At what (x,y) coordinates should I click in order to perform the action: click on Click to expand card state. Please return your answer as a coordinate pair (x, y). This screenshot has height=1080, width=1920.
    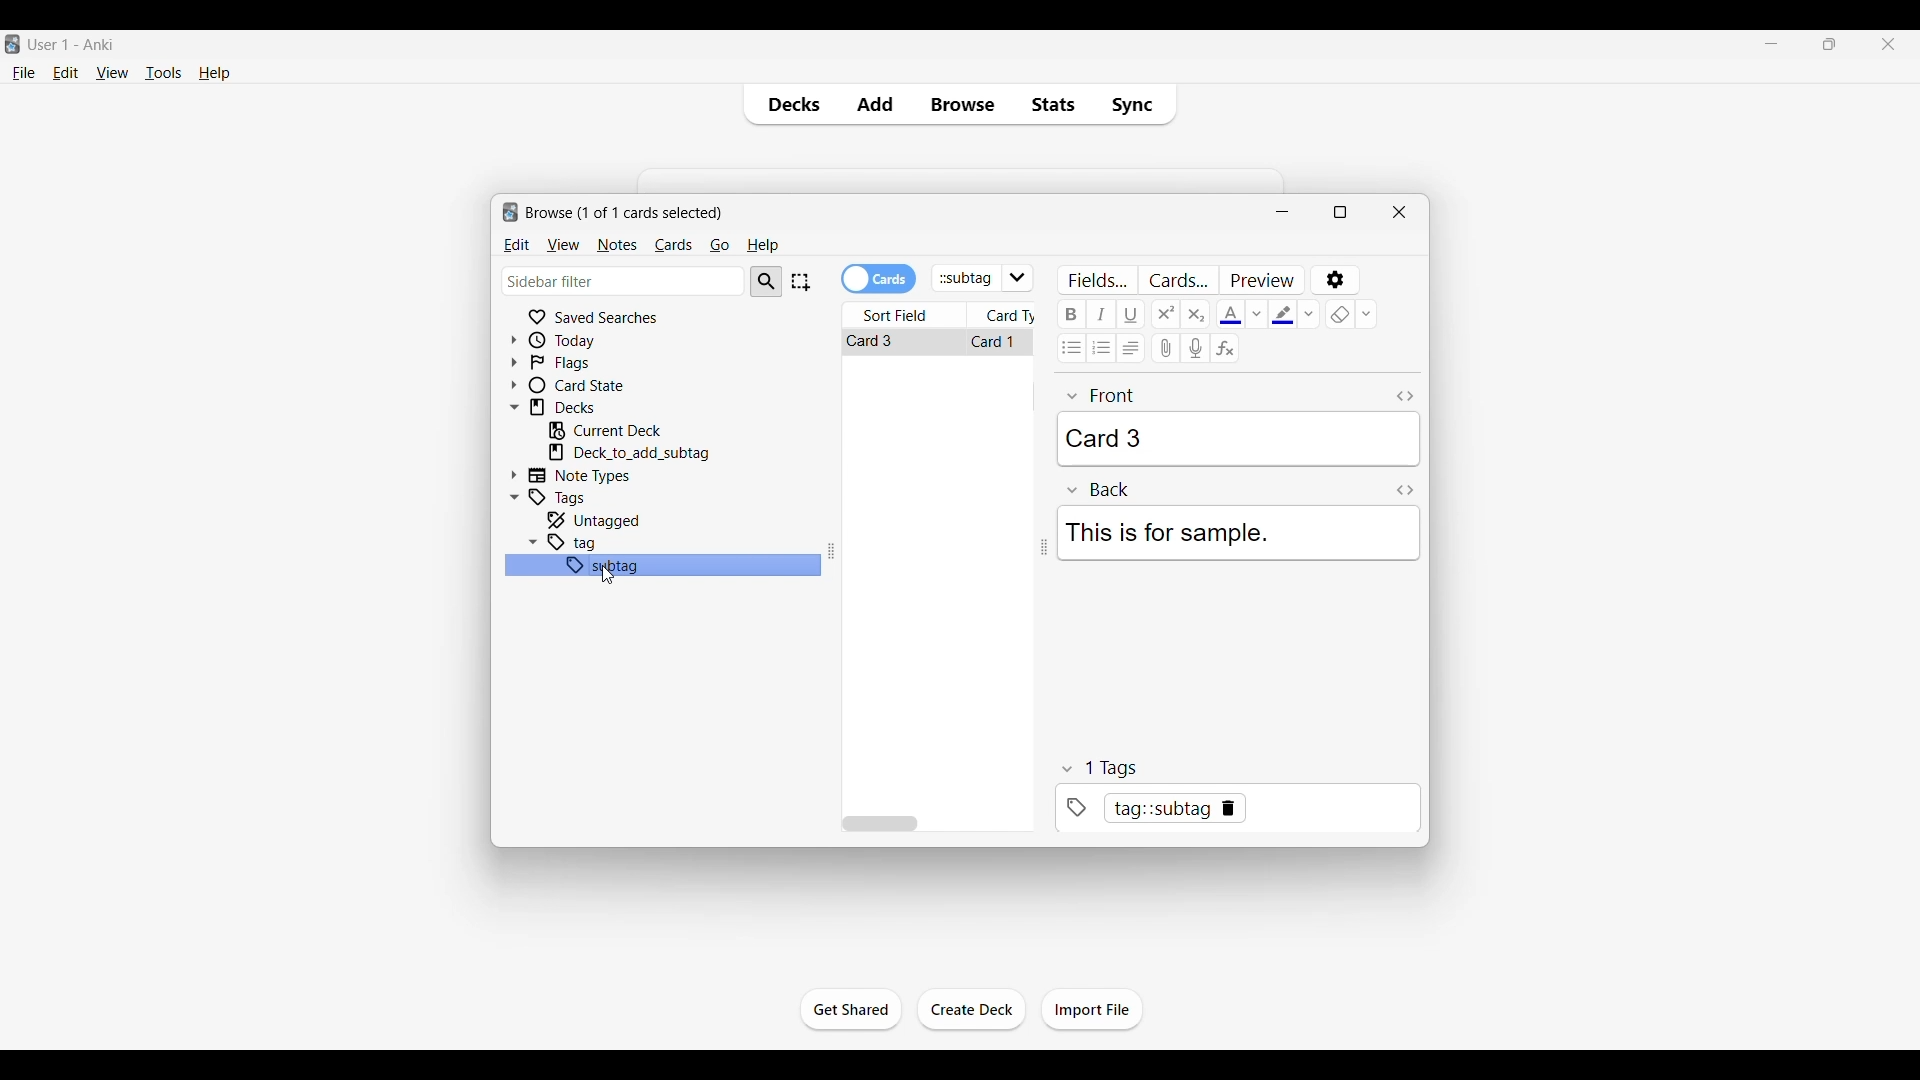
    Looking at the image, I should click on (514, 385).